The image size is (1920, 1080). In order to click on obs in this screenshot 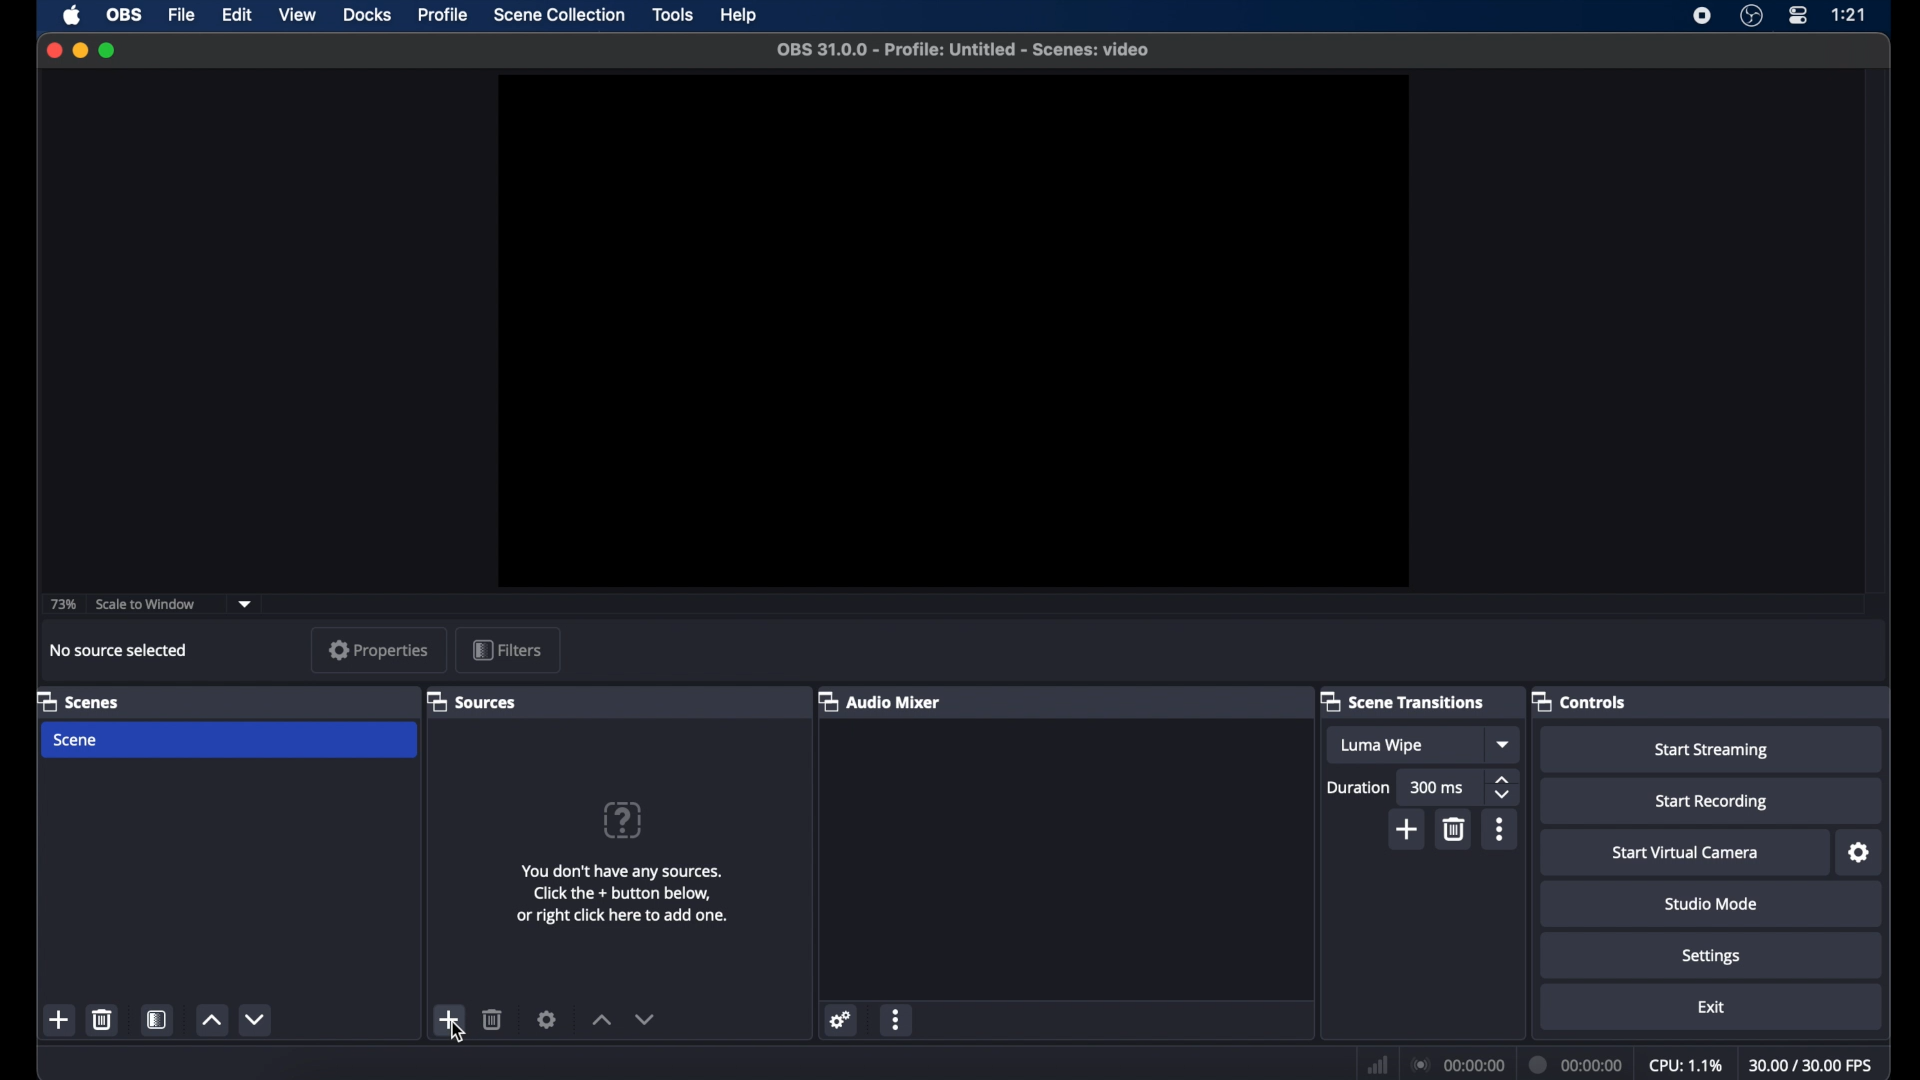, I will do `click(125, 15)`.